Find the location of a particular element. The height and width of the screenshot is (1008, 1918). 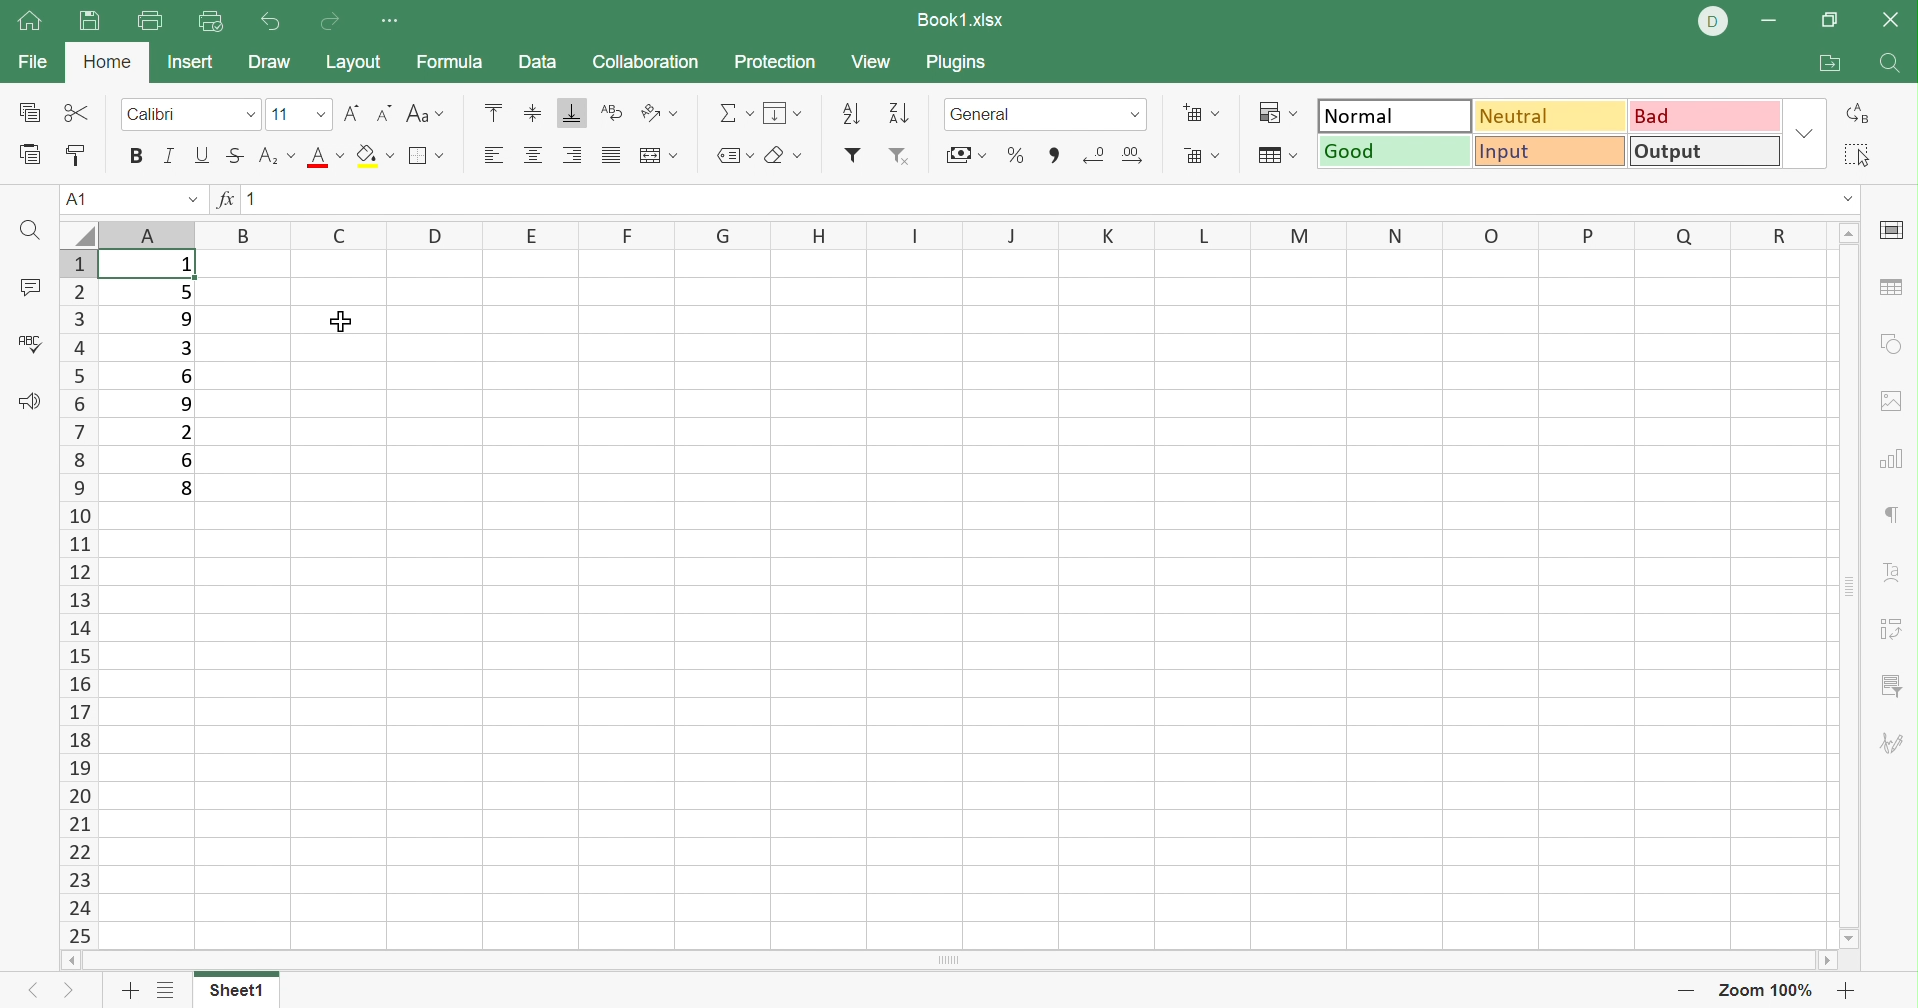

Formula is located at coordinates (460, 60).